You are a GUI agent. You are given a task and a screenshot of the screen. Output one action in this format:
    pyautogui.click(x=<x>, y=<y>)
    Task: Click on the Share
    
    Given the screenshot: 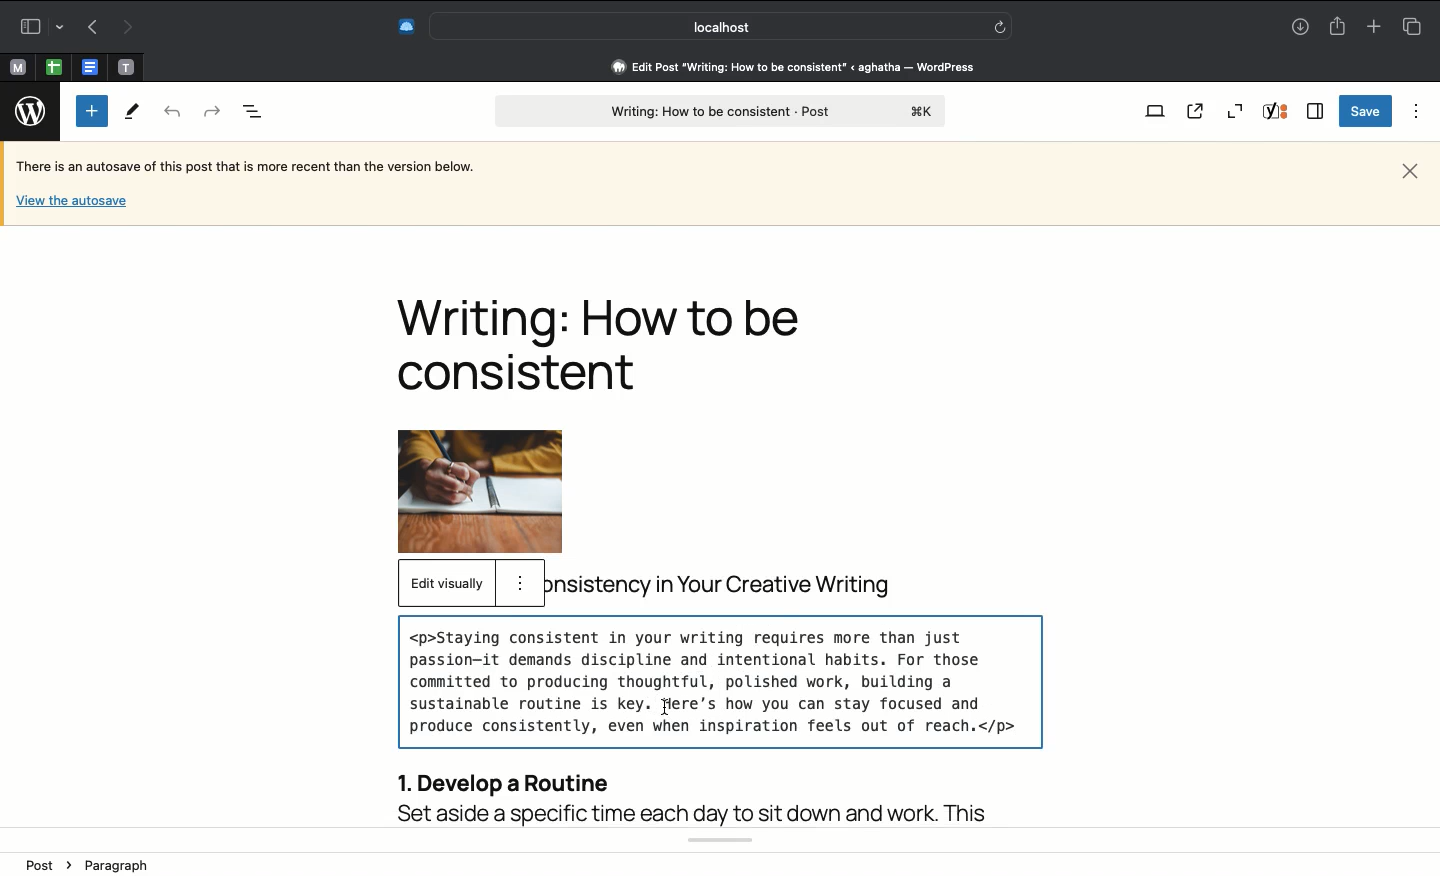 What is the action you would take?
    pyautogui.click(x=1340, y=27)
    